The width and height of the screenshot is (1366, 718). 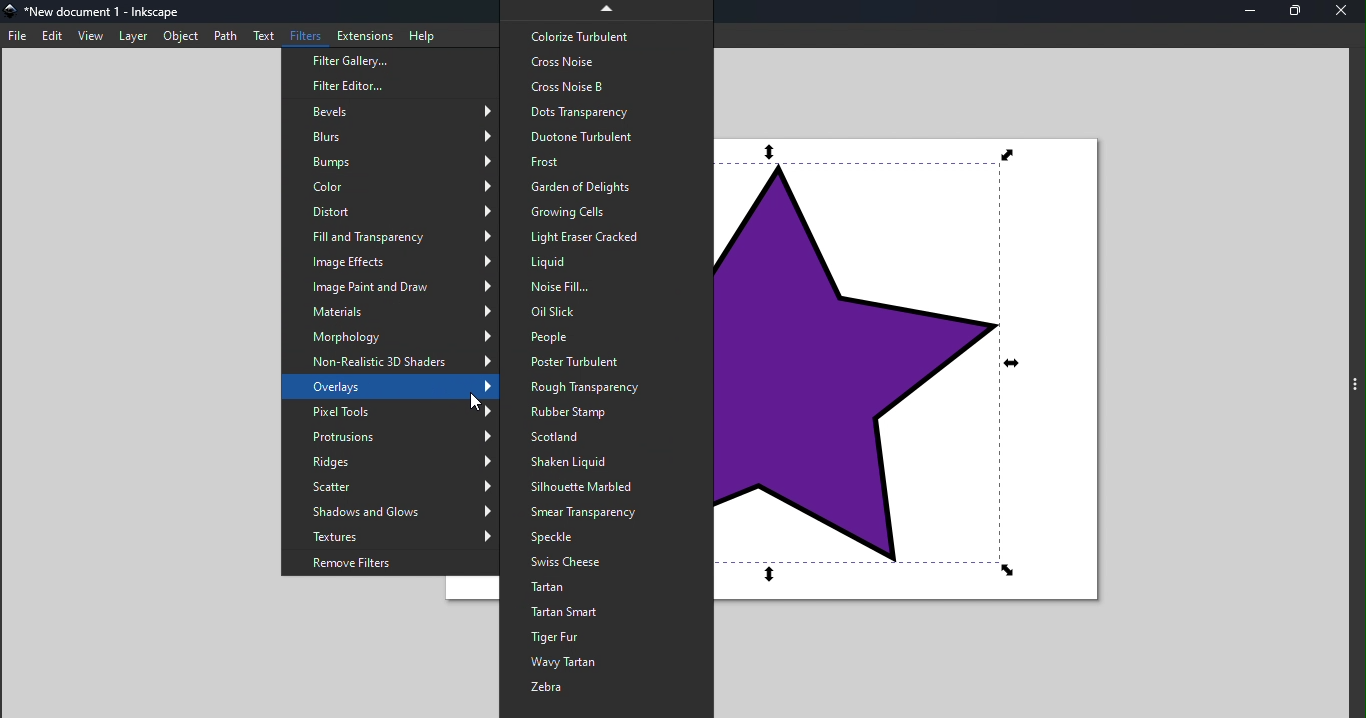 What do you see at coordinates (607, 637) in the screenshot?
I see `Tiger fur` at bounding box center [607, 637].